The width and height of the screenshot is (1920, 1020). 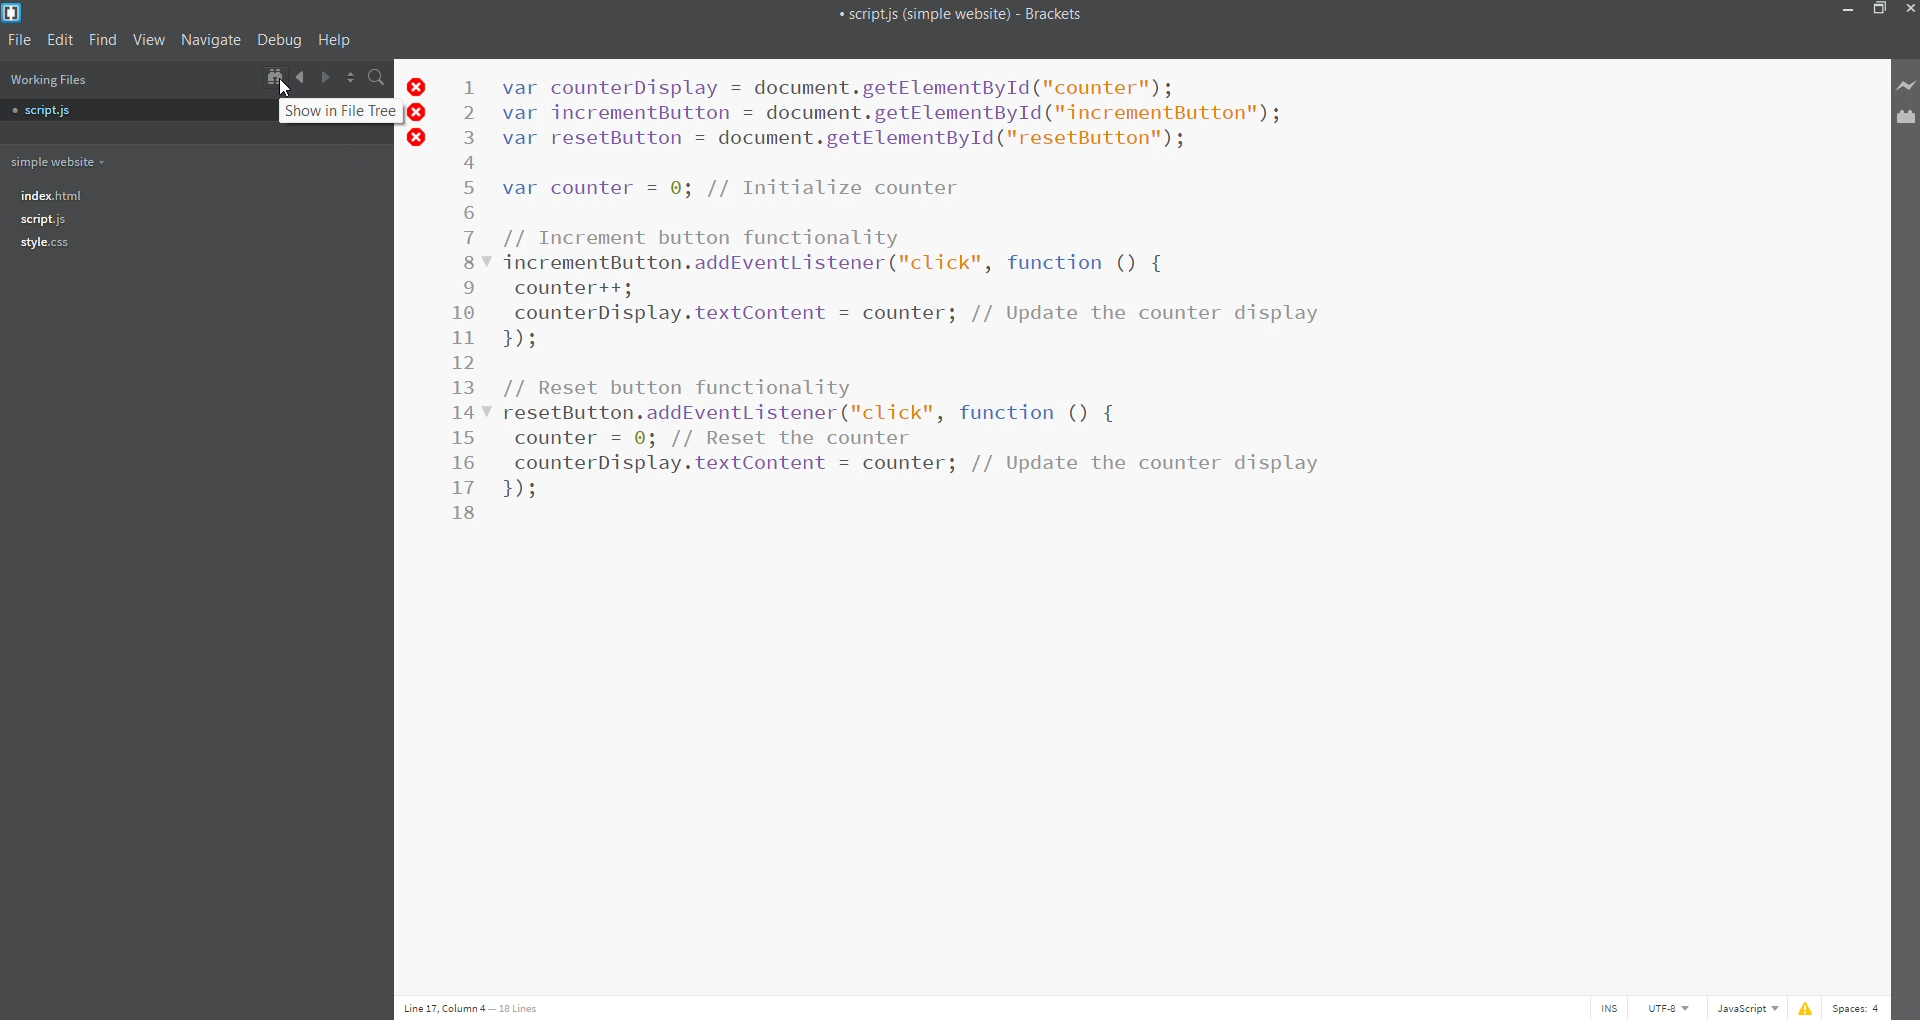 What do you see at coordinates (1611, 1008) in the screenshot?
I see `INS` at bounding box center [1611, 1008].